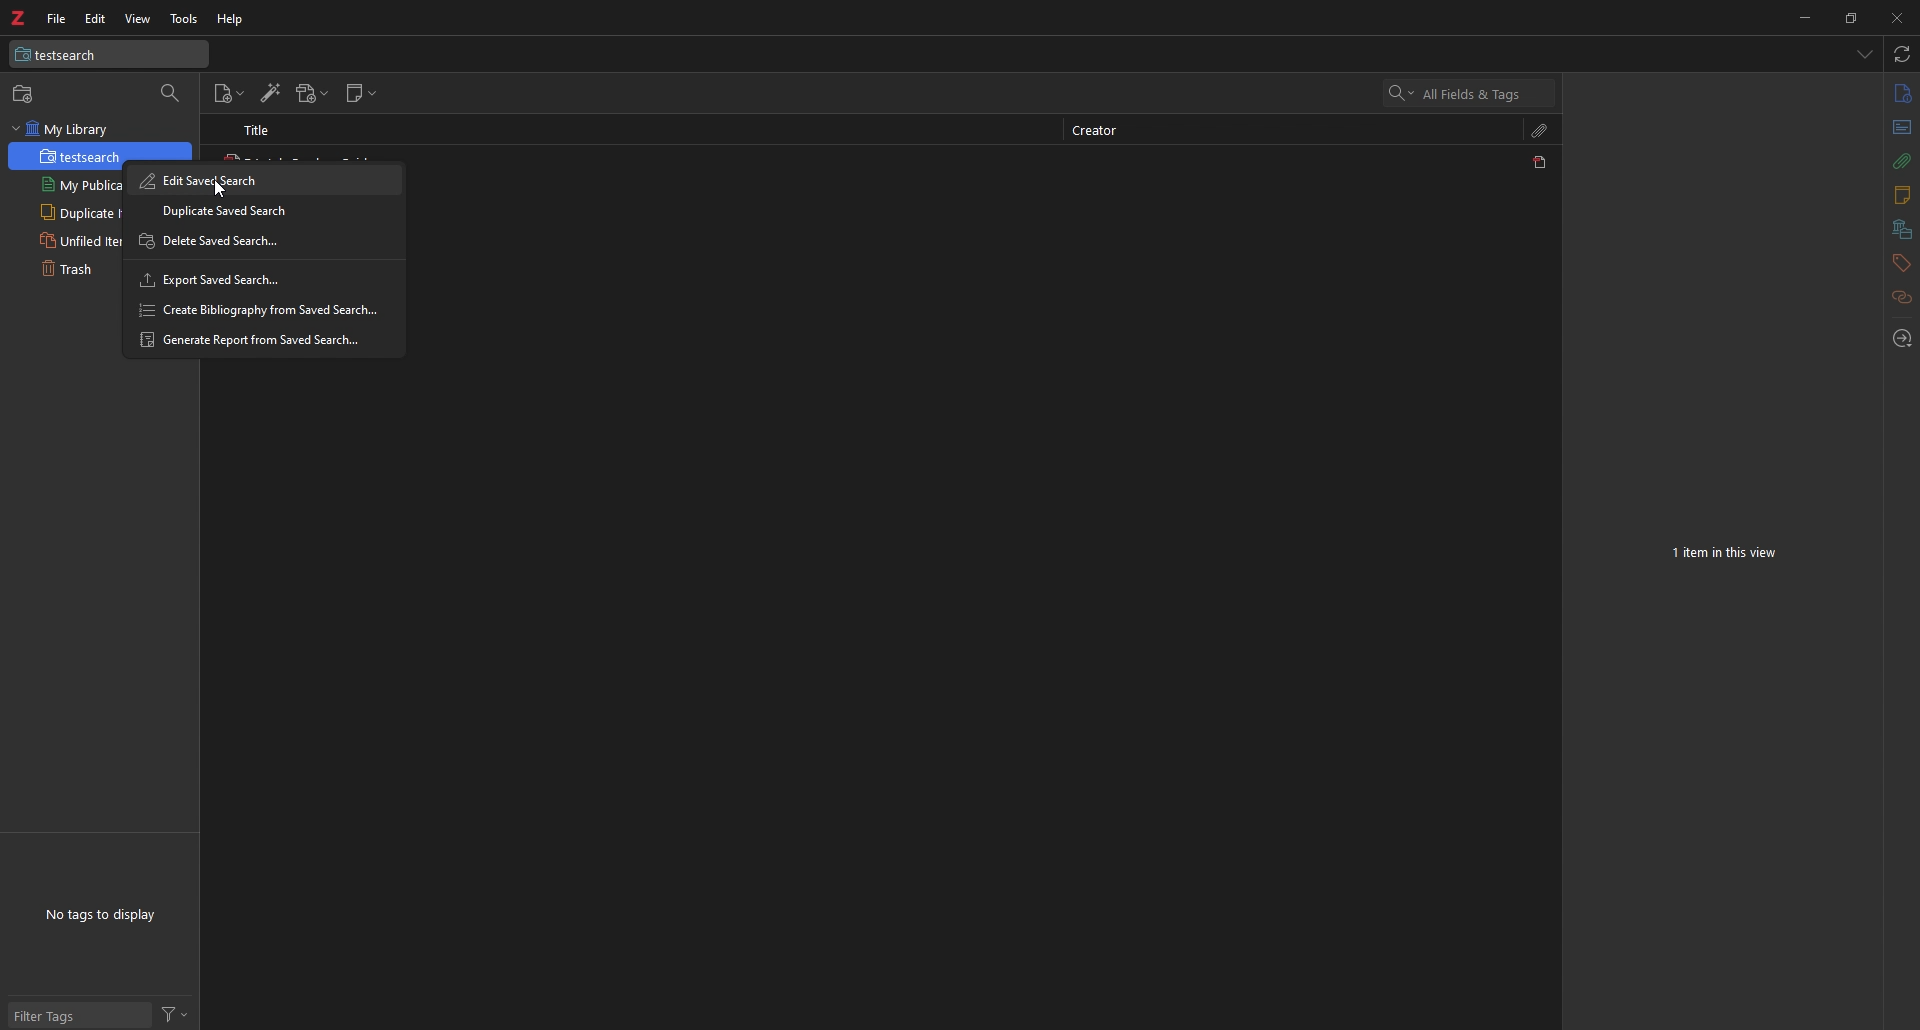 This screenshot has width=1920, height=1030. Describe the element at coordinates (100, 915) in the screenshot. I see `No tags to display` at that location.